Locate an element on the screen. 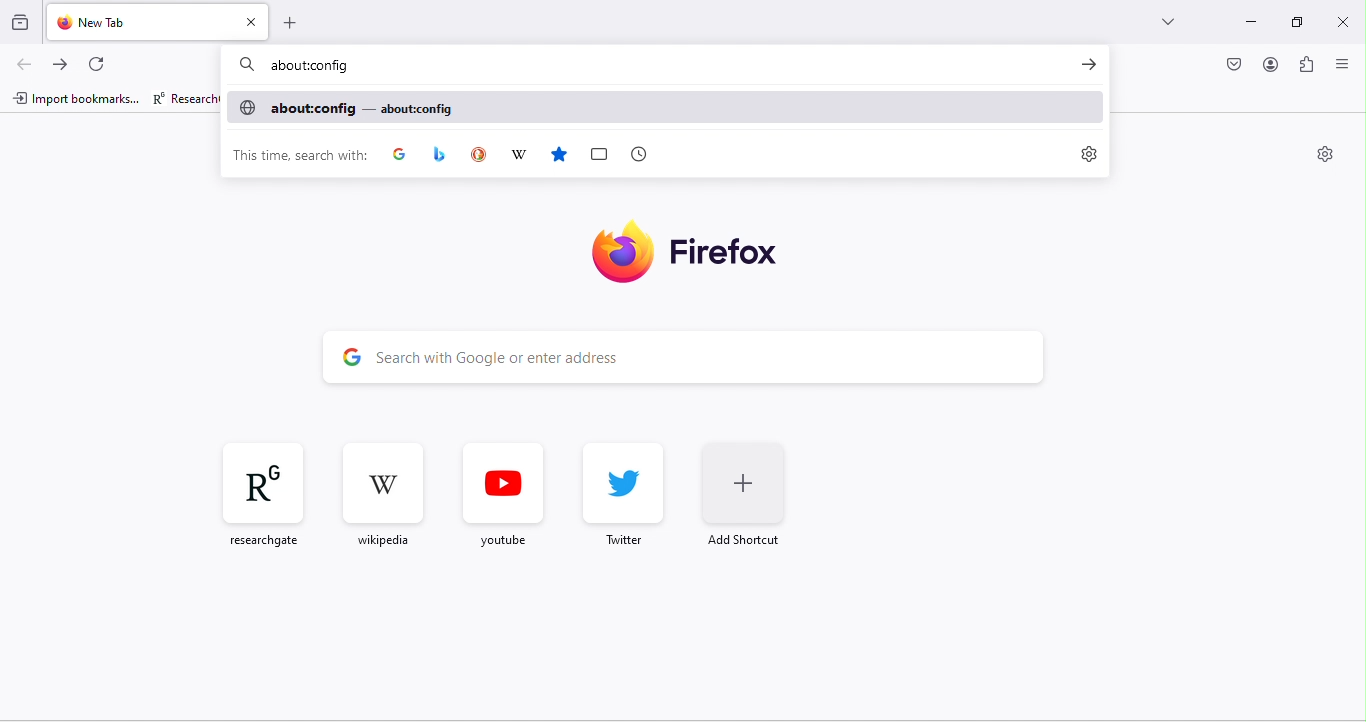 The image size is (1366, 722). box is located at coordinates (597, 151).